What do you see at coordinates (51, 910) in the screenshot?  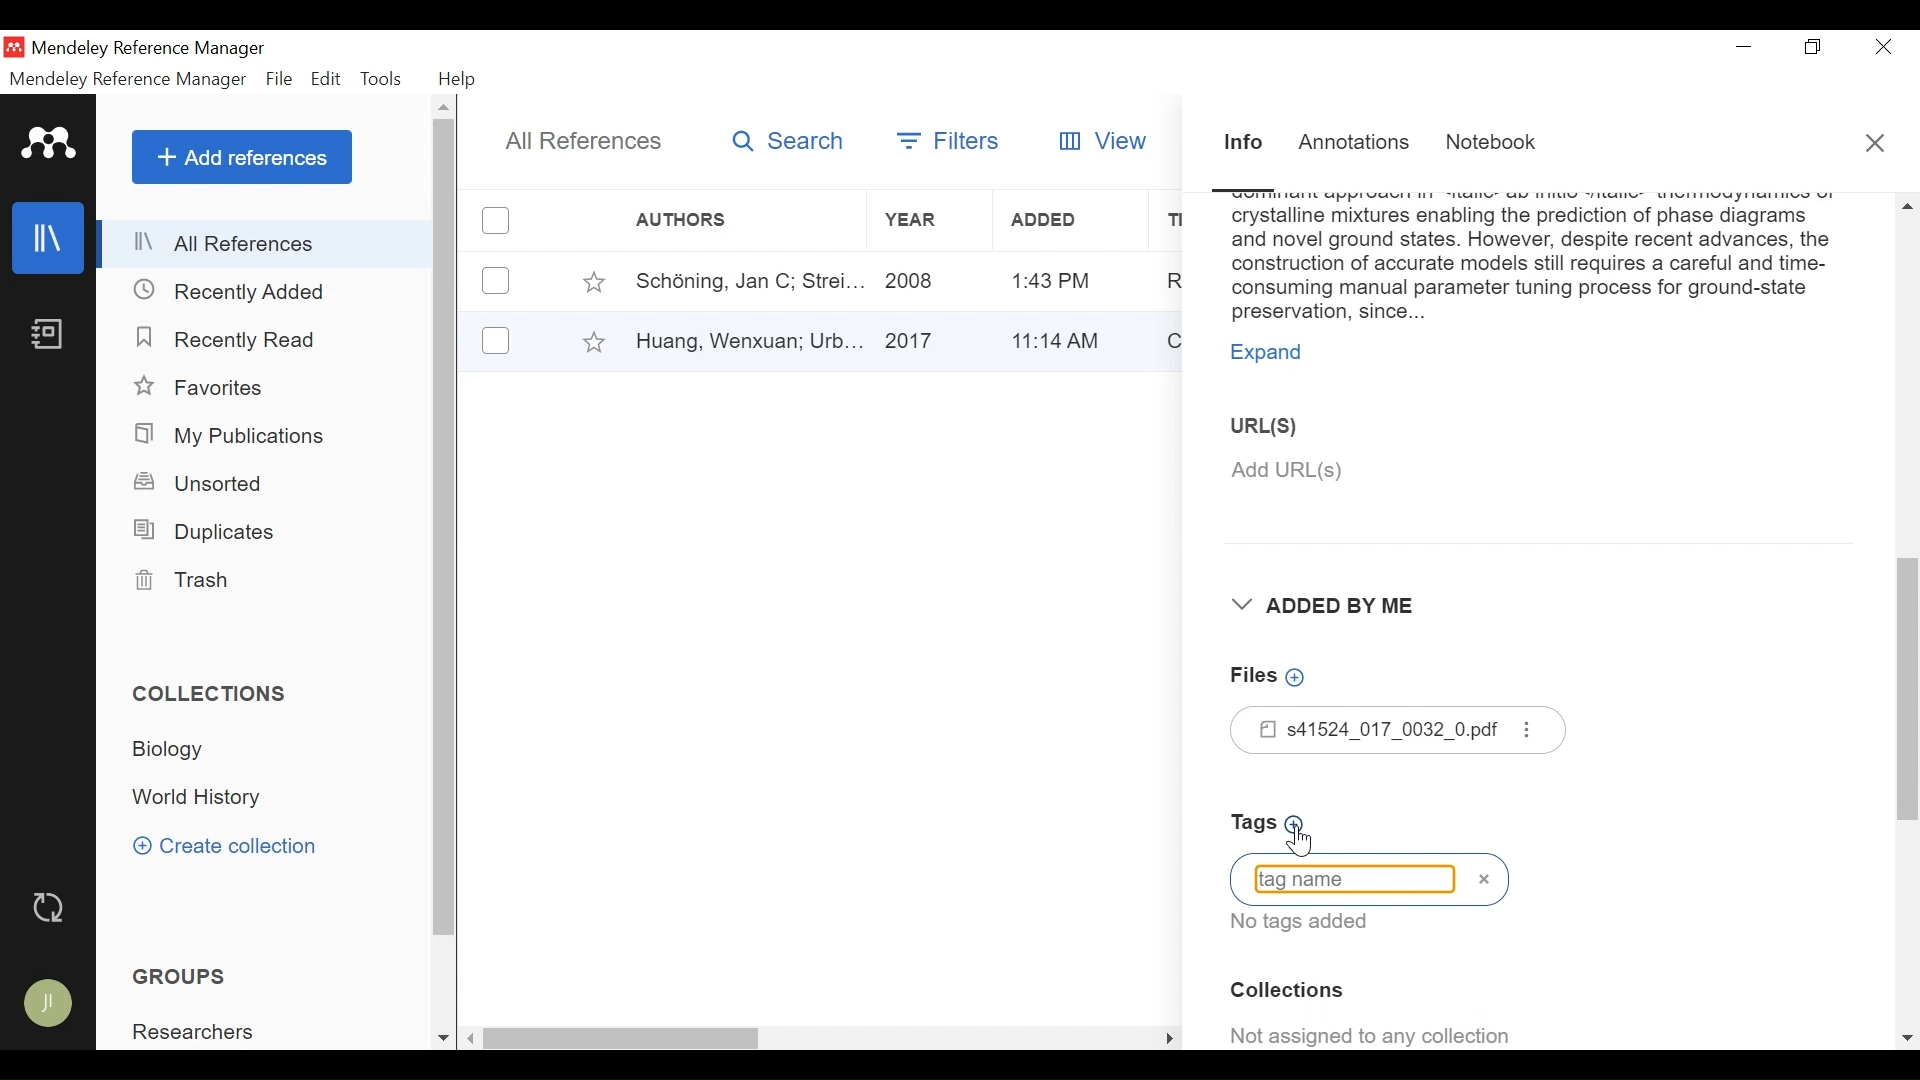 I see `Sync` at bounding box center [51, 910].